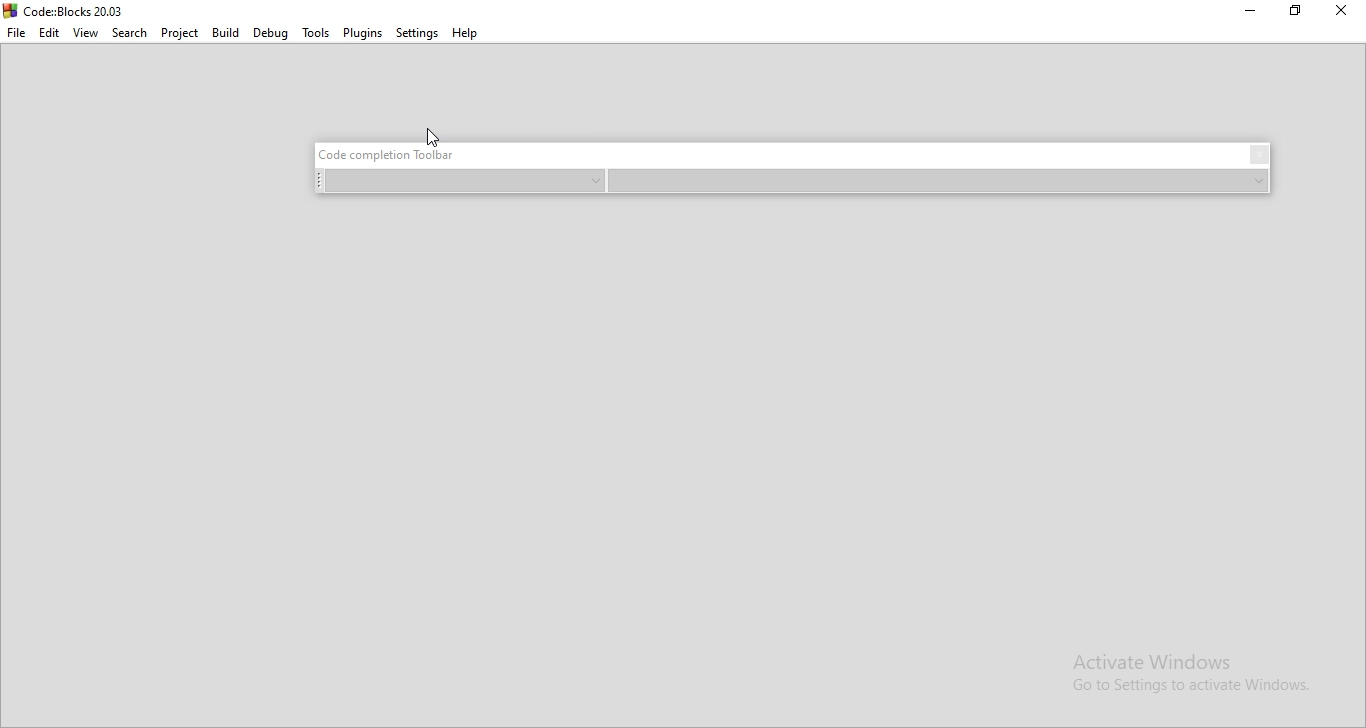 The width and height of the screenshot is (1366, 728). What do you see at coordinates (940, 182) in the screenshot?
I see `empty dropdown` at bounding box center [940, 182].